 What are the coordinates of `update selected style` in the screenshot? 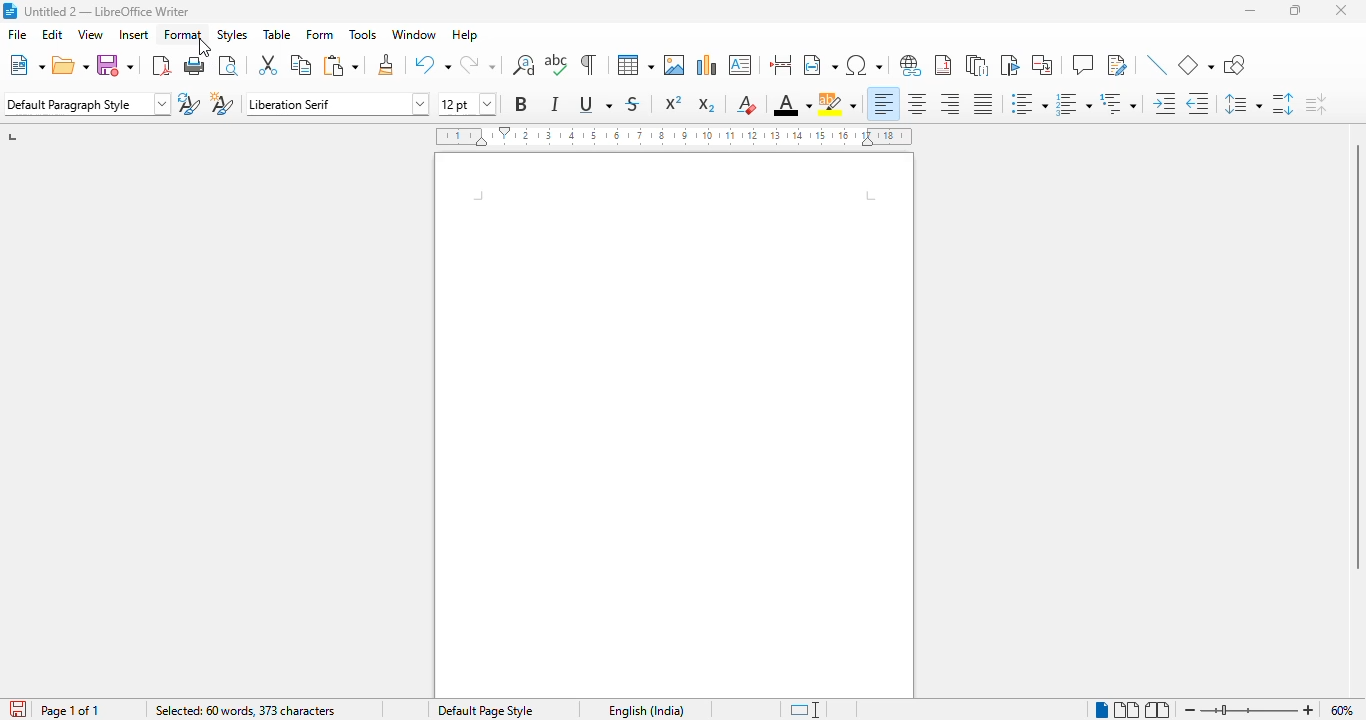 It's located at (188, 103).